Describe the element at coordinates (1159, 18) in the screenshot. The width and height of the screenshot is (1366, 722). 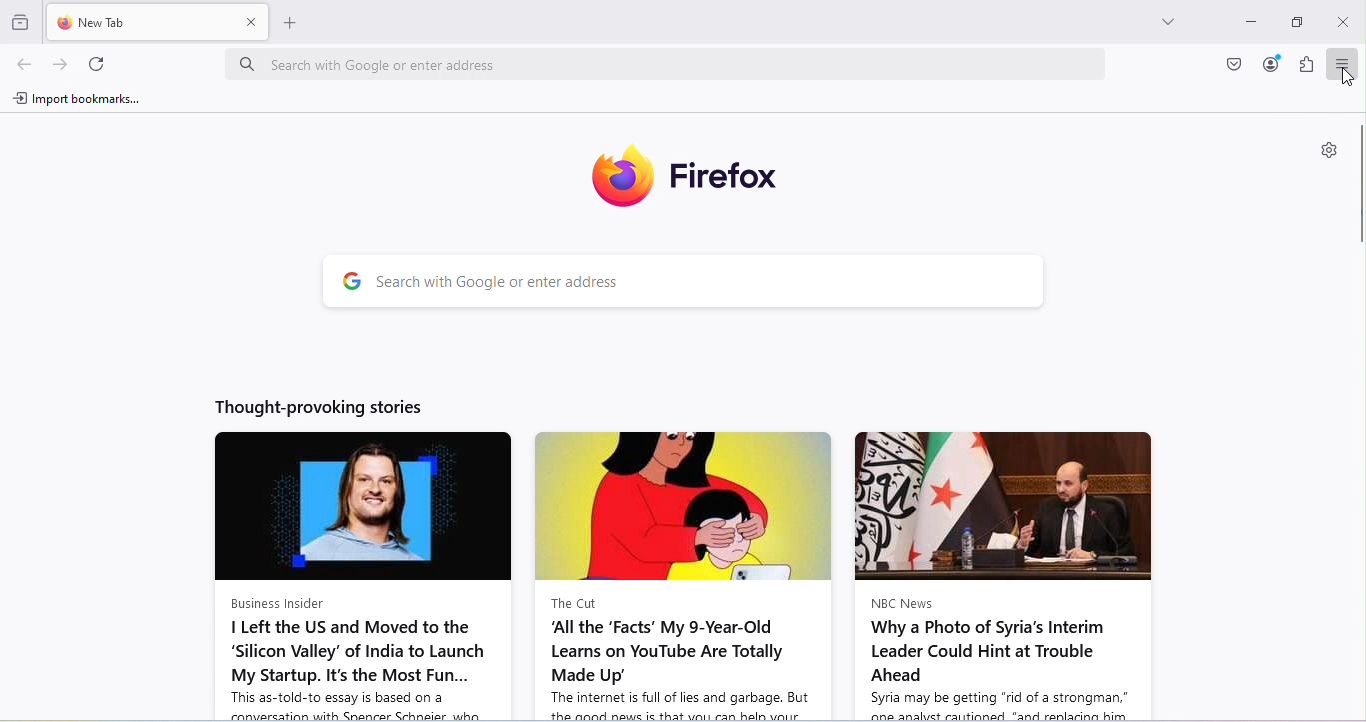
I see `List all tabs` at that location.